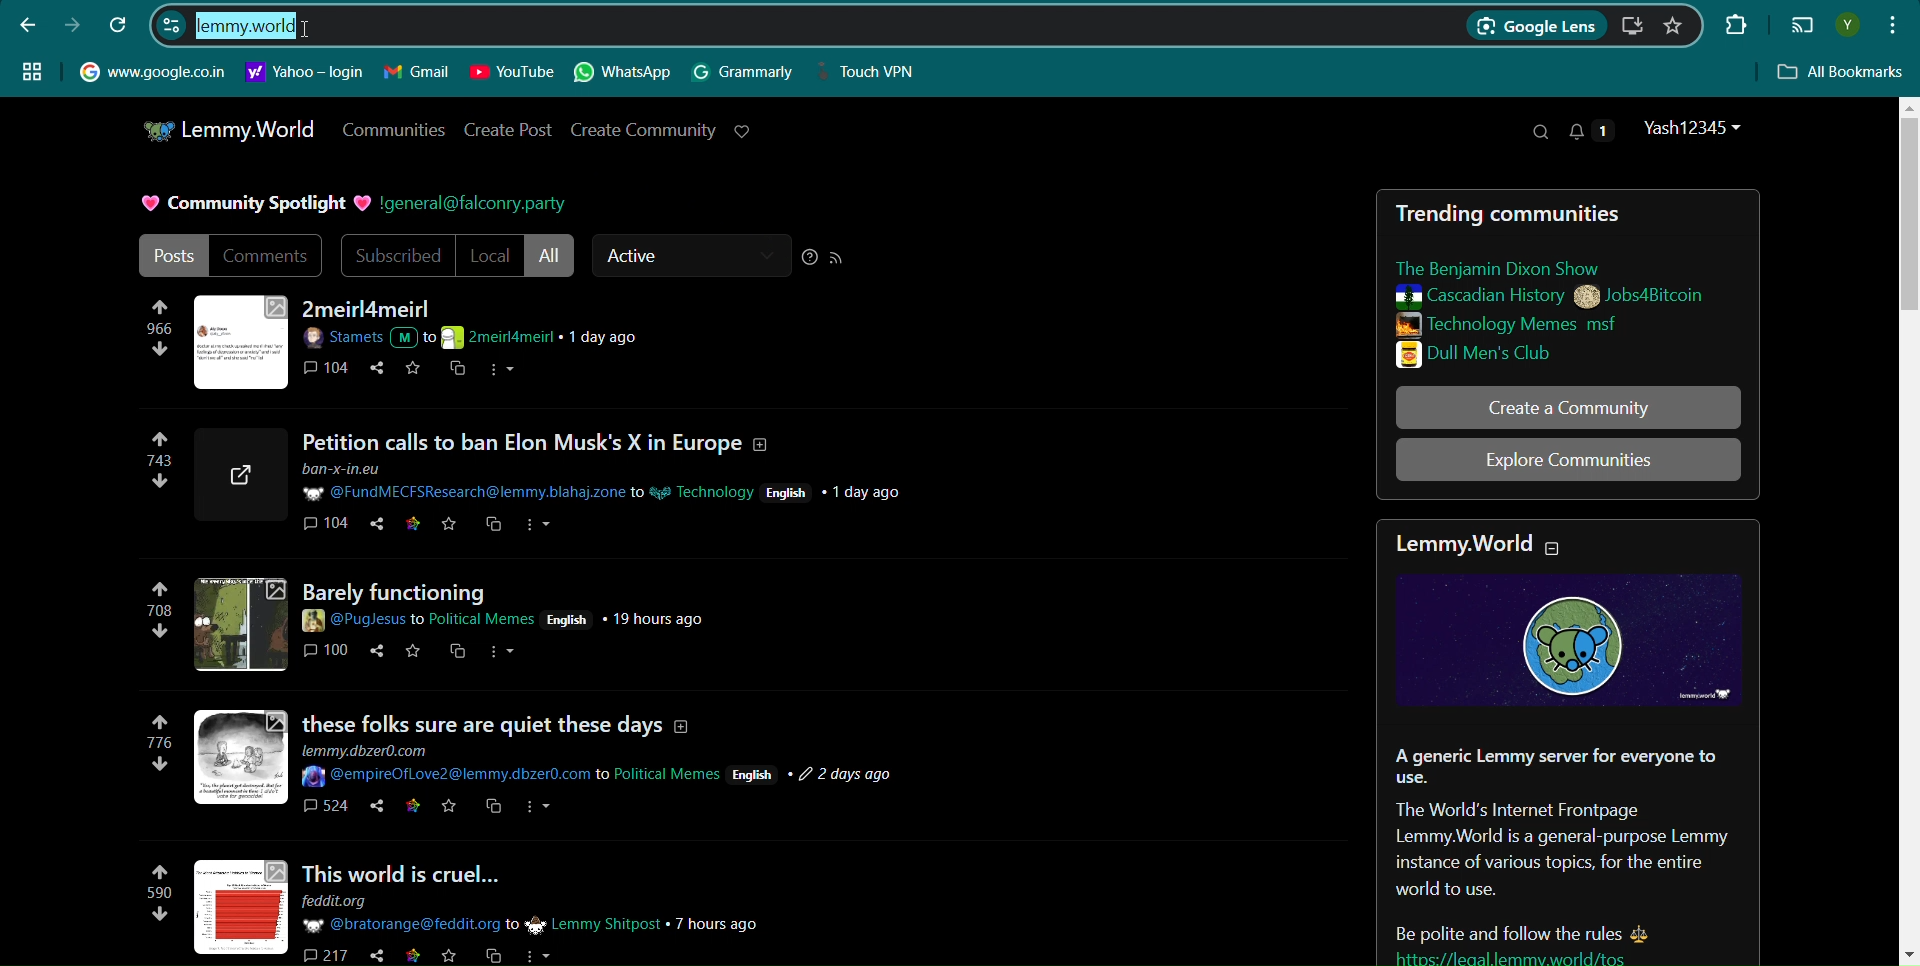  Describe the element at coordinates (1499, 926) in the screenshot. I see `Be polite and follow the rules ` at that location.